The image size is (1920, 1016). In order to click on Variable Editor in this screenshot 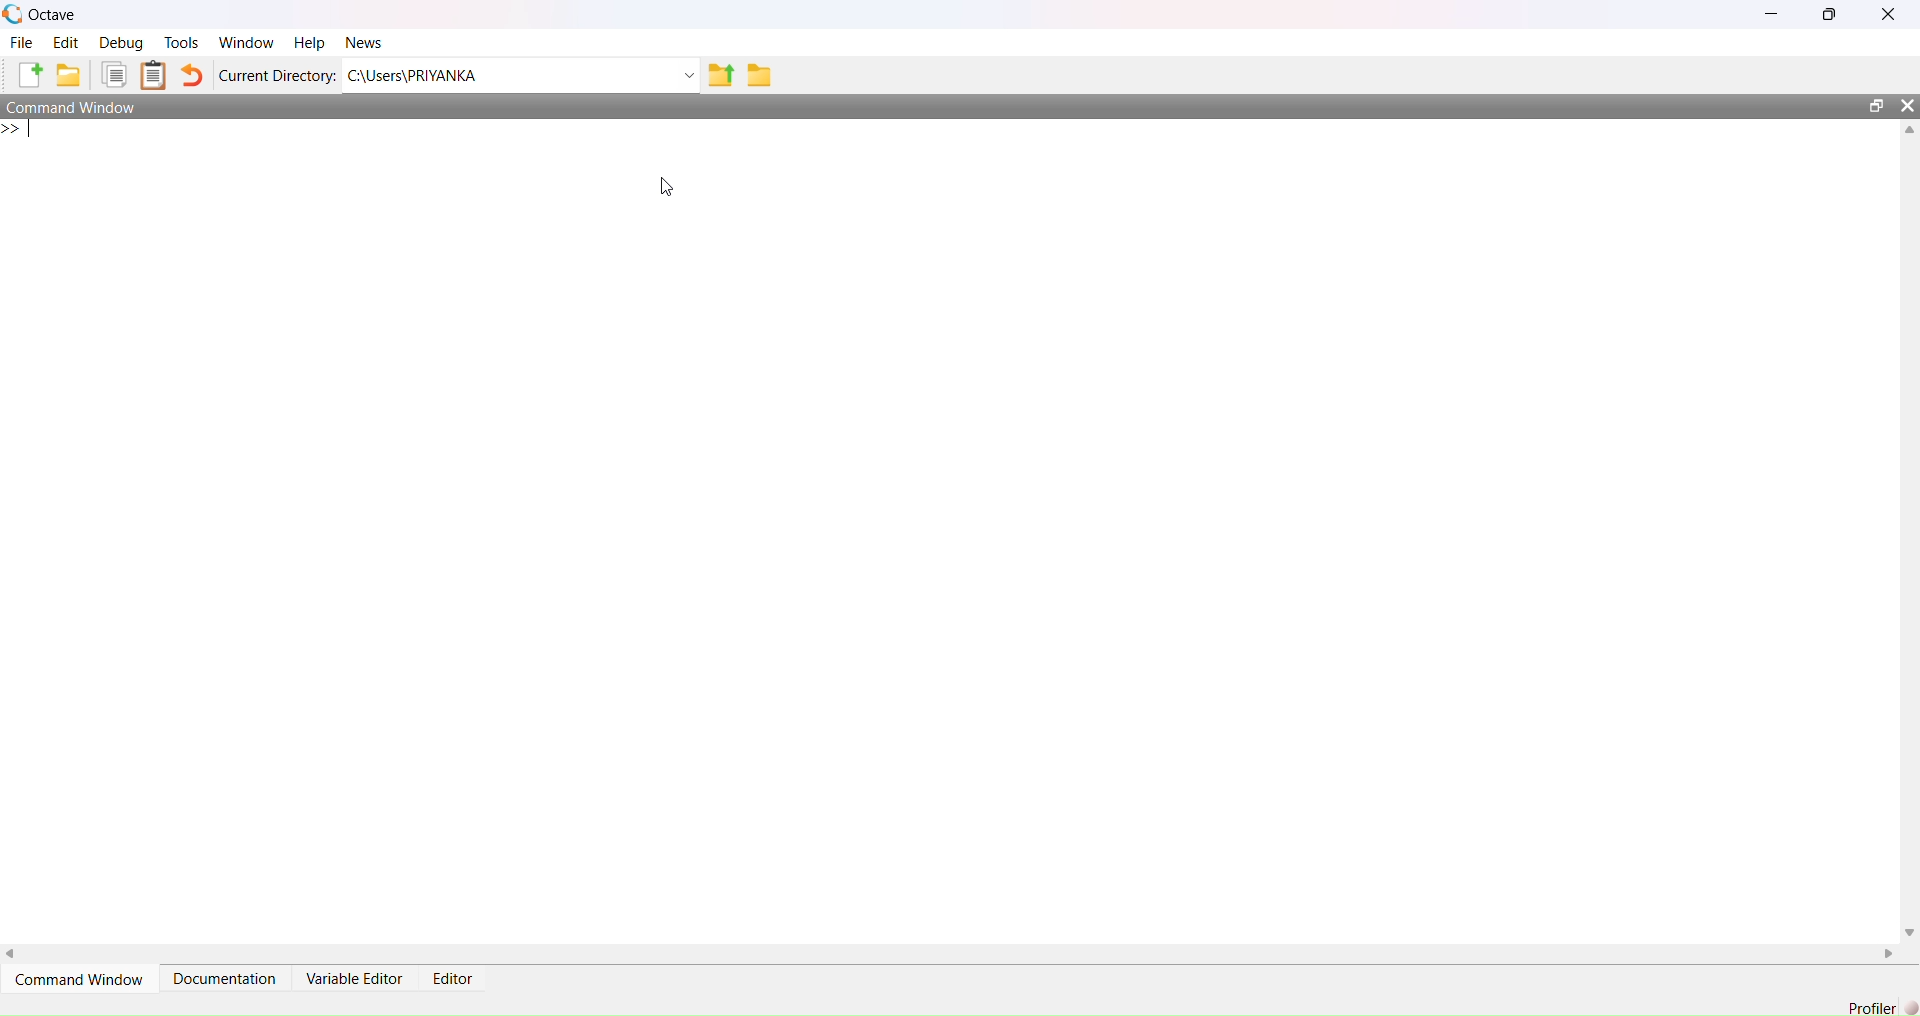, I will do `click(353, 978)`.